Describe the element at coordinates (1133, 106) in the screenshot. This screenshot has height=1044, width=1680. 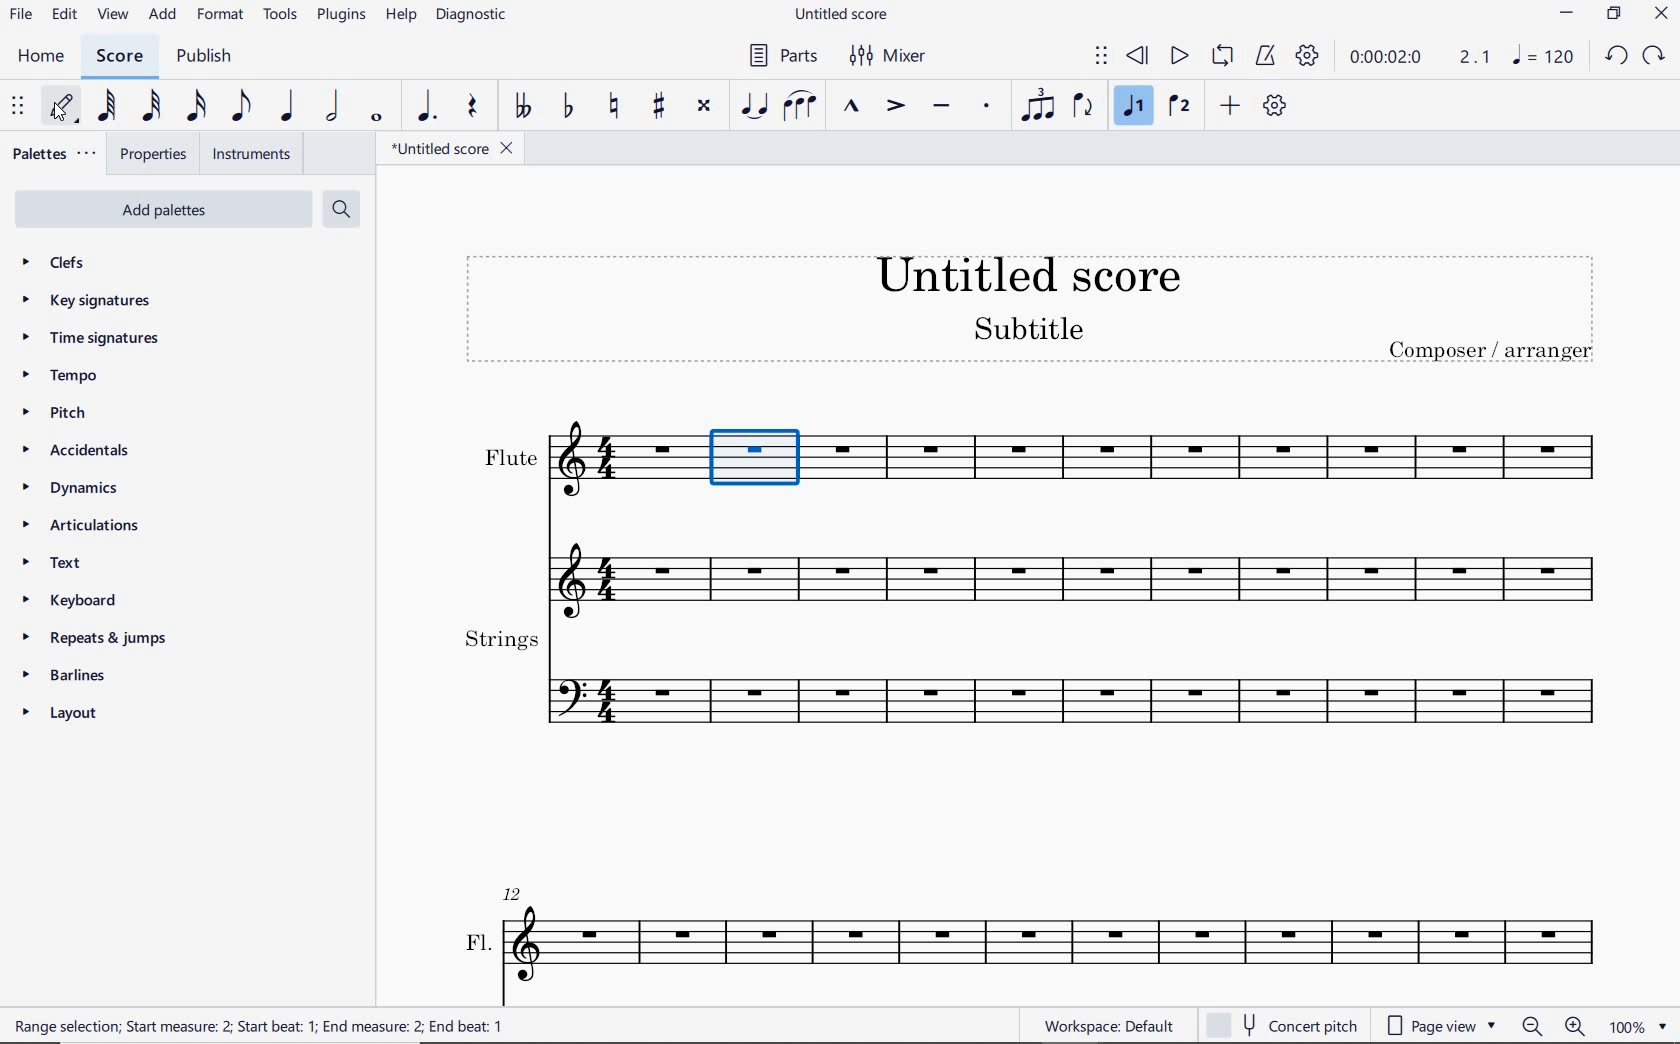
I see `VOICE 1` at that location.